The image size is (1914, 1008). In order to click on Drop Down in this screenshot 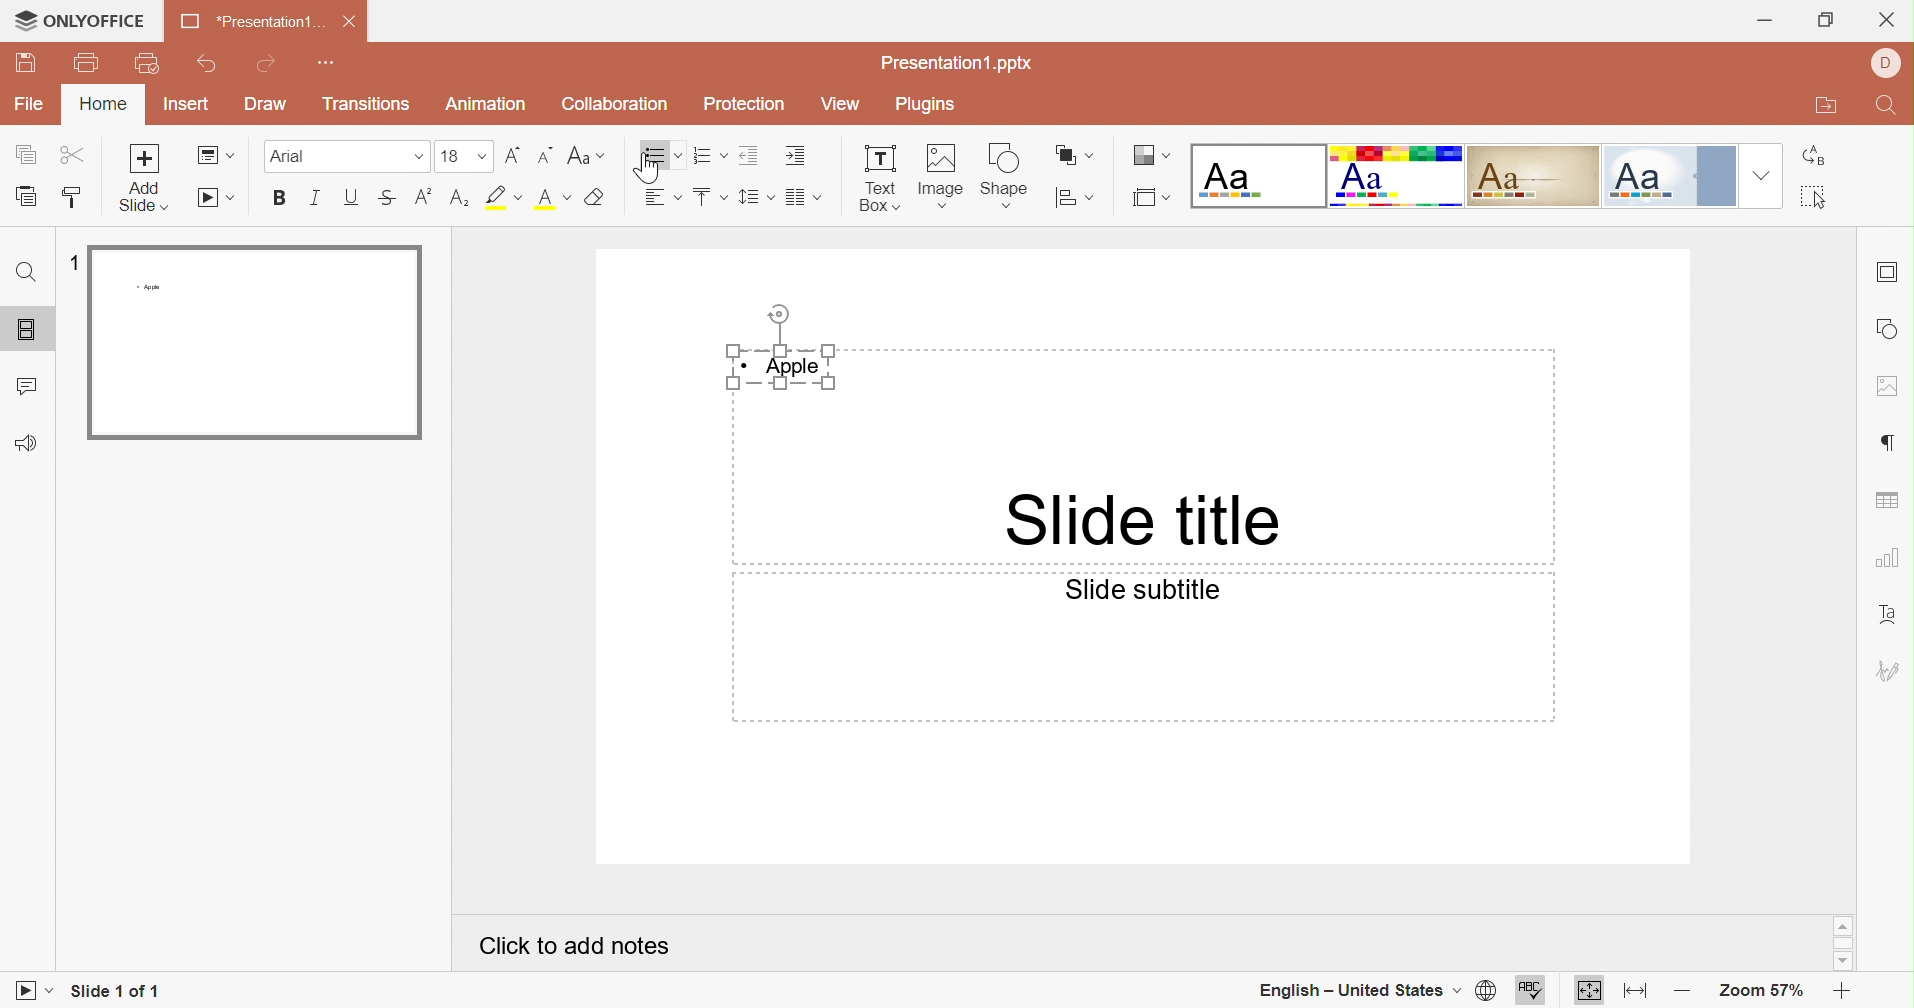, I will do `click(419, 158)`.